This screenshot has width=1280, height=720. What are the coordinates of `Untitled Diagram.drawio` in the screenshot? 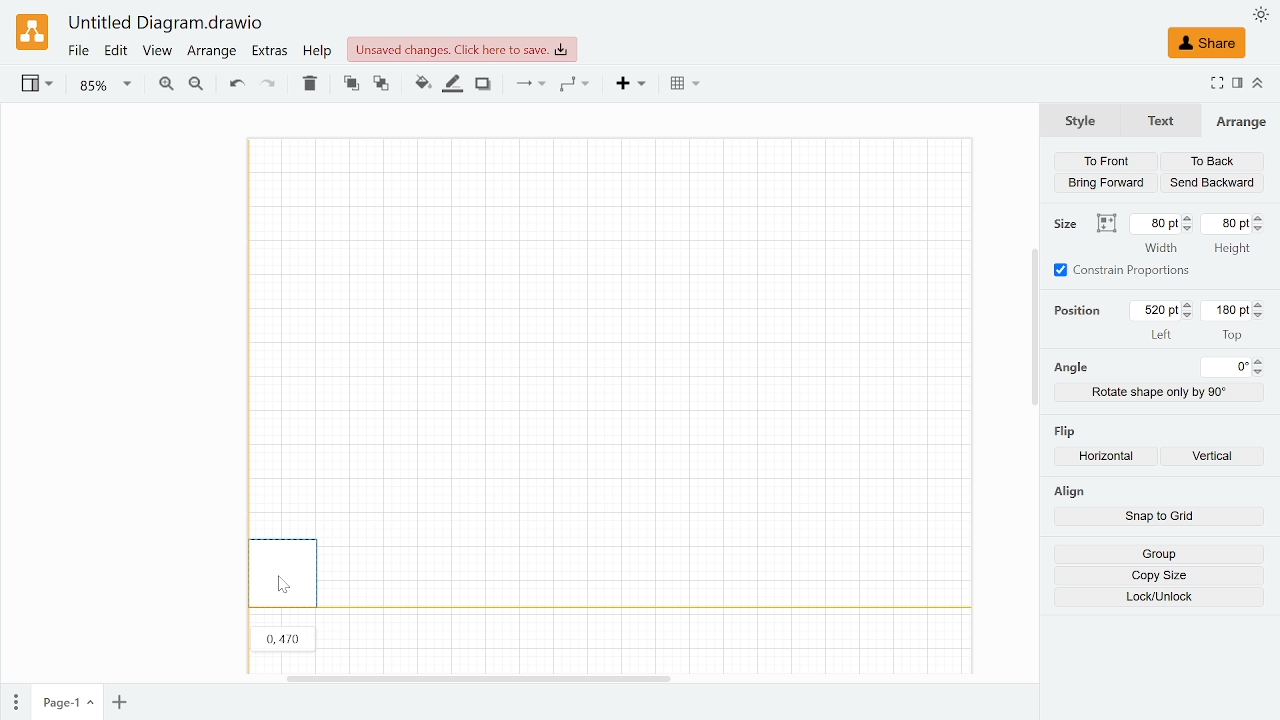 It's located at (166, 24).